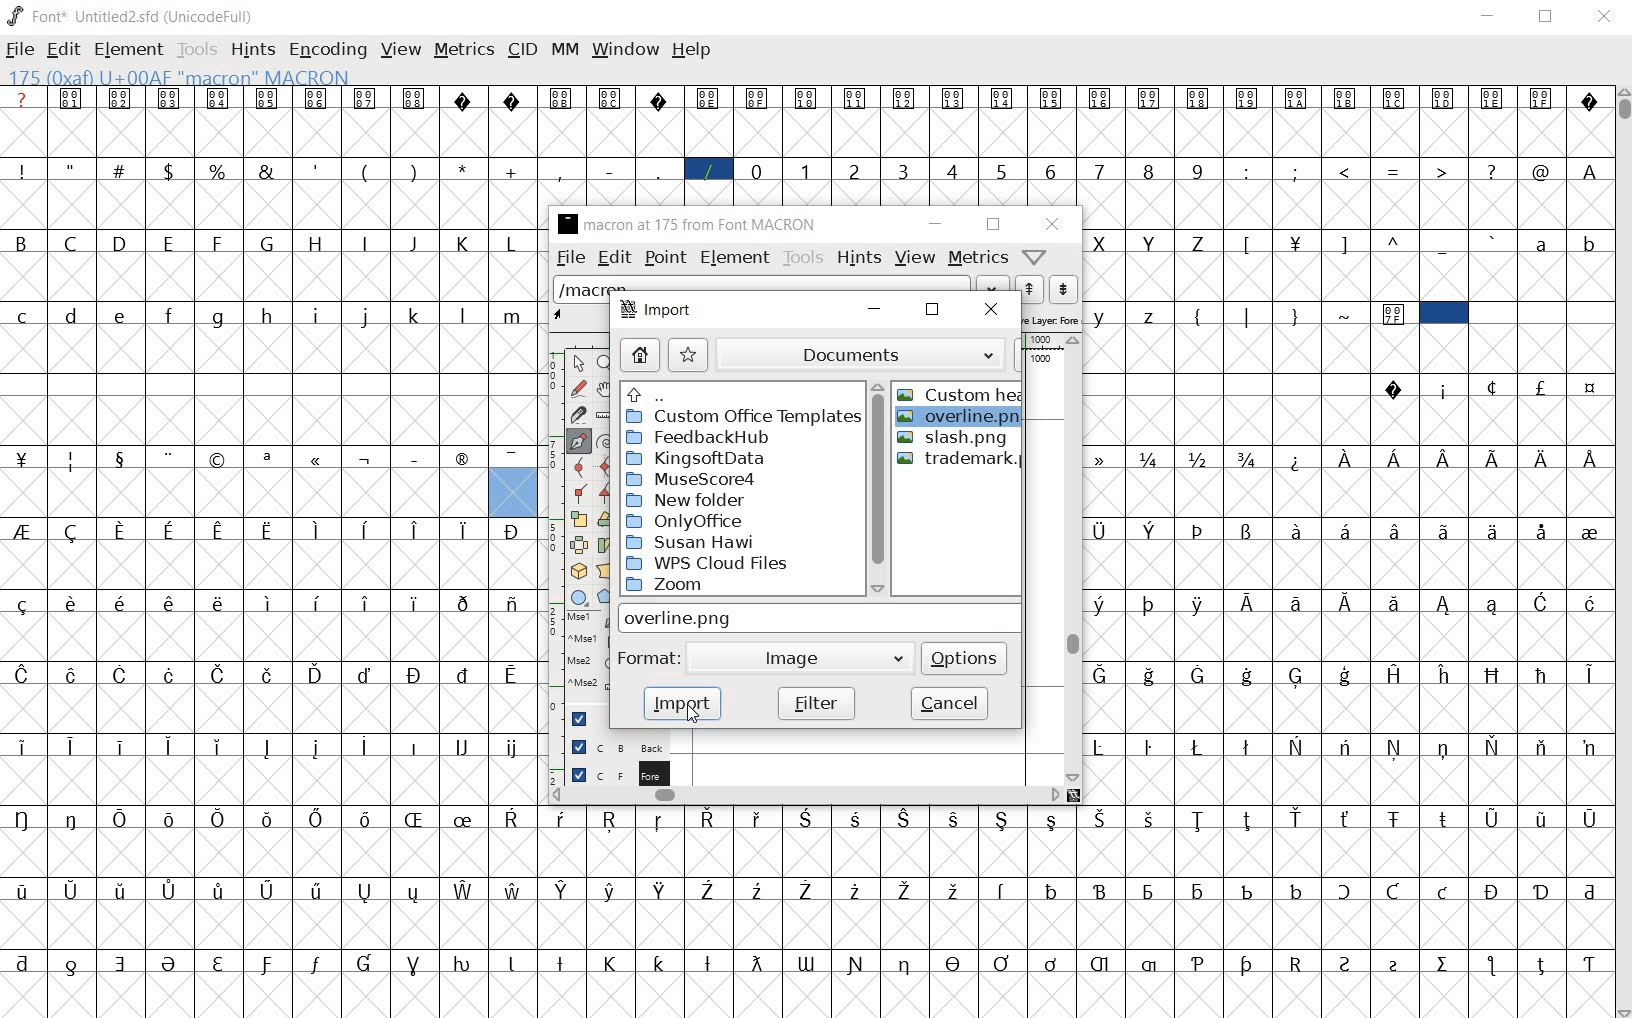 The width and height of the screenshot is (1632, 1018). What do you see at coordinates (73, 533) in the screenshot?
I see `Symbol` at bounding box center [73, 533].